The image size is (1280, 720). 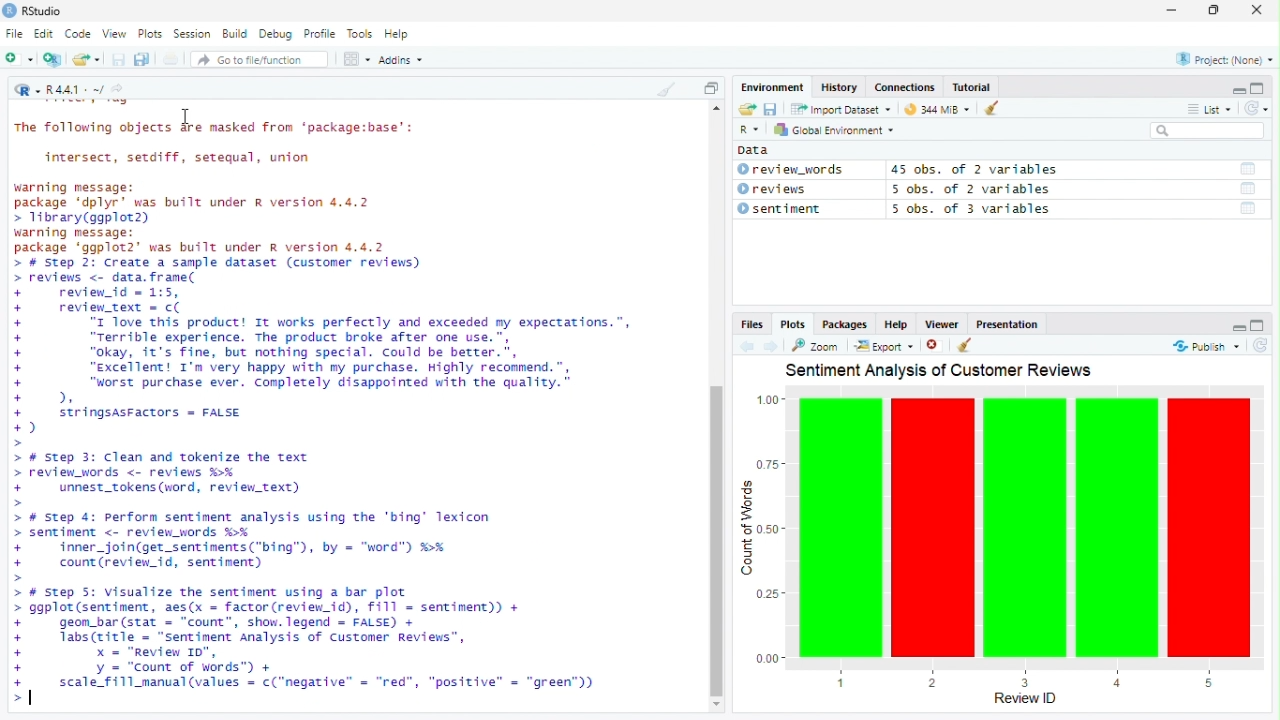 I want to click on Review ID, so click(x=1028, y=700).